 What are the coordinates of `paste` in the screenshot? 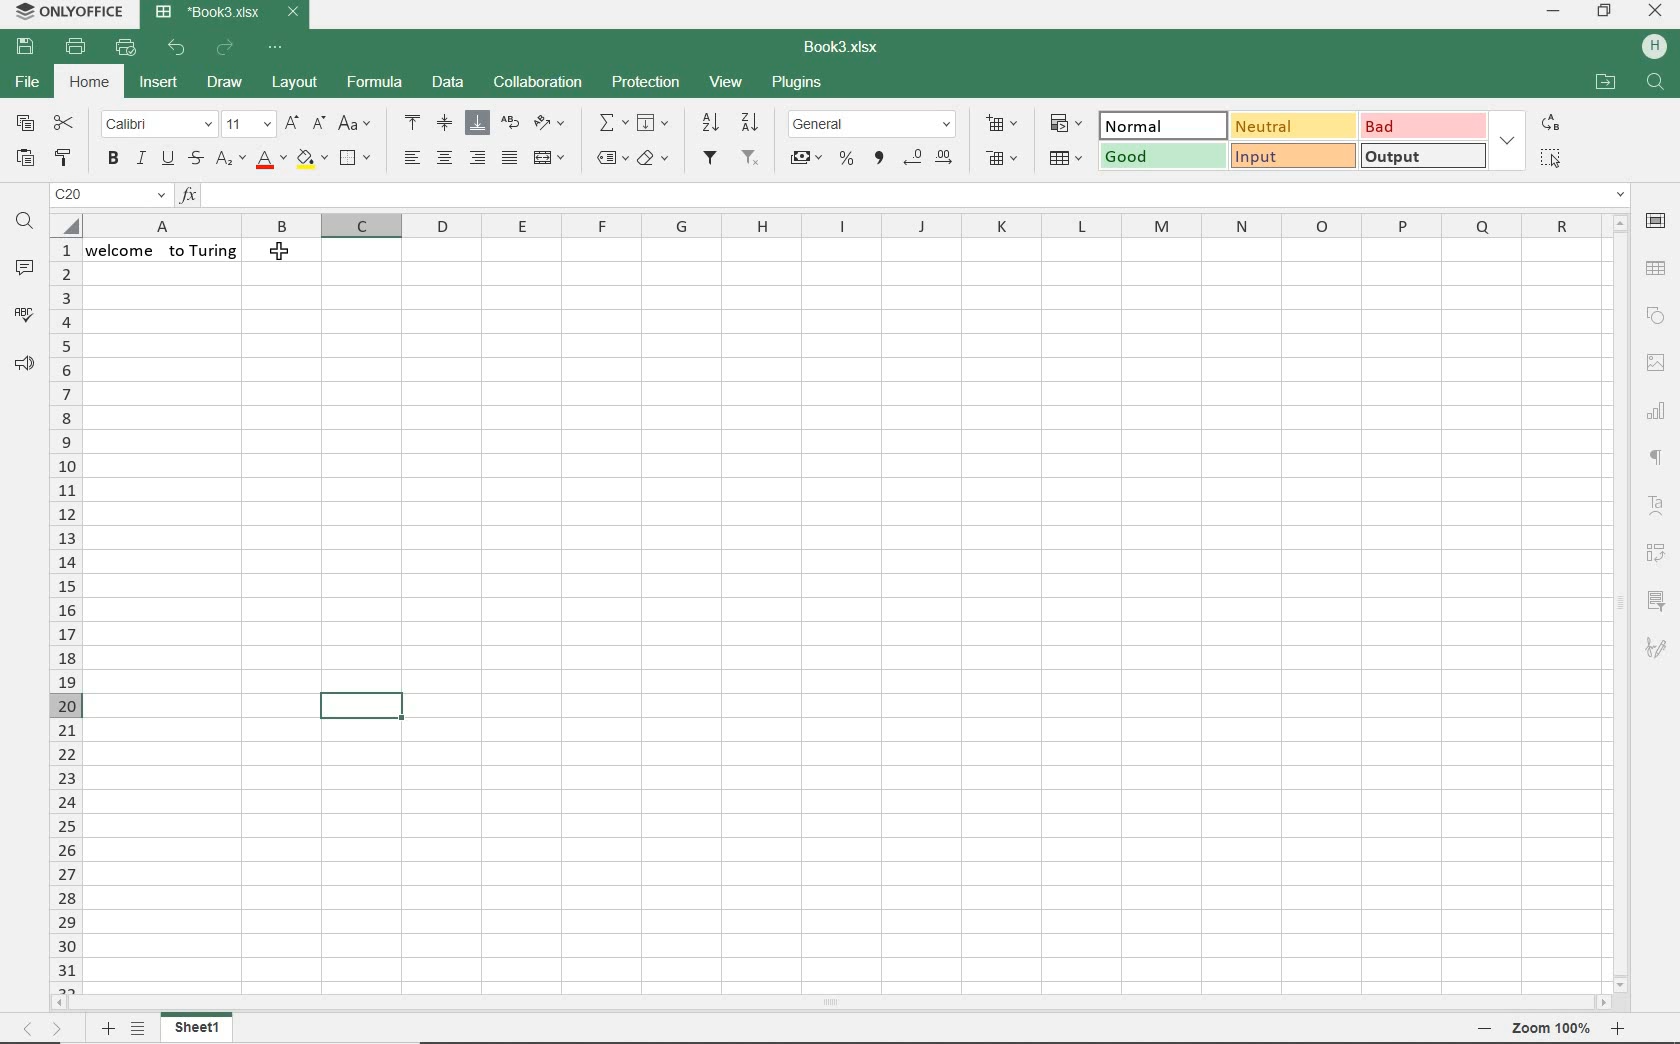 It's located at (23, 157).